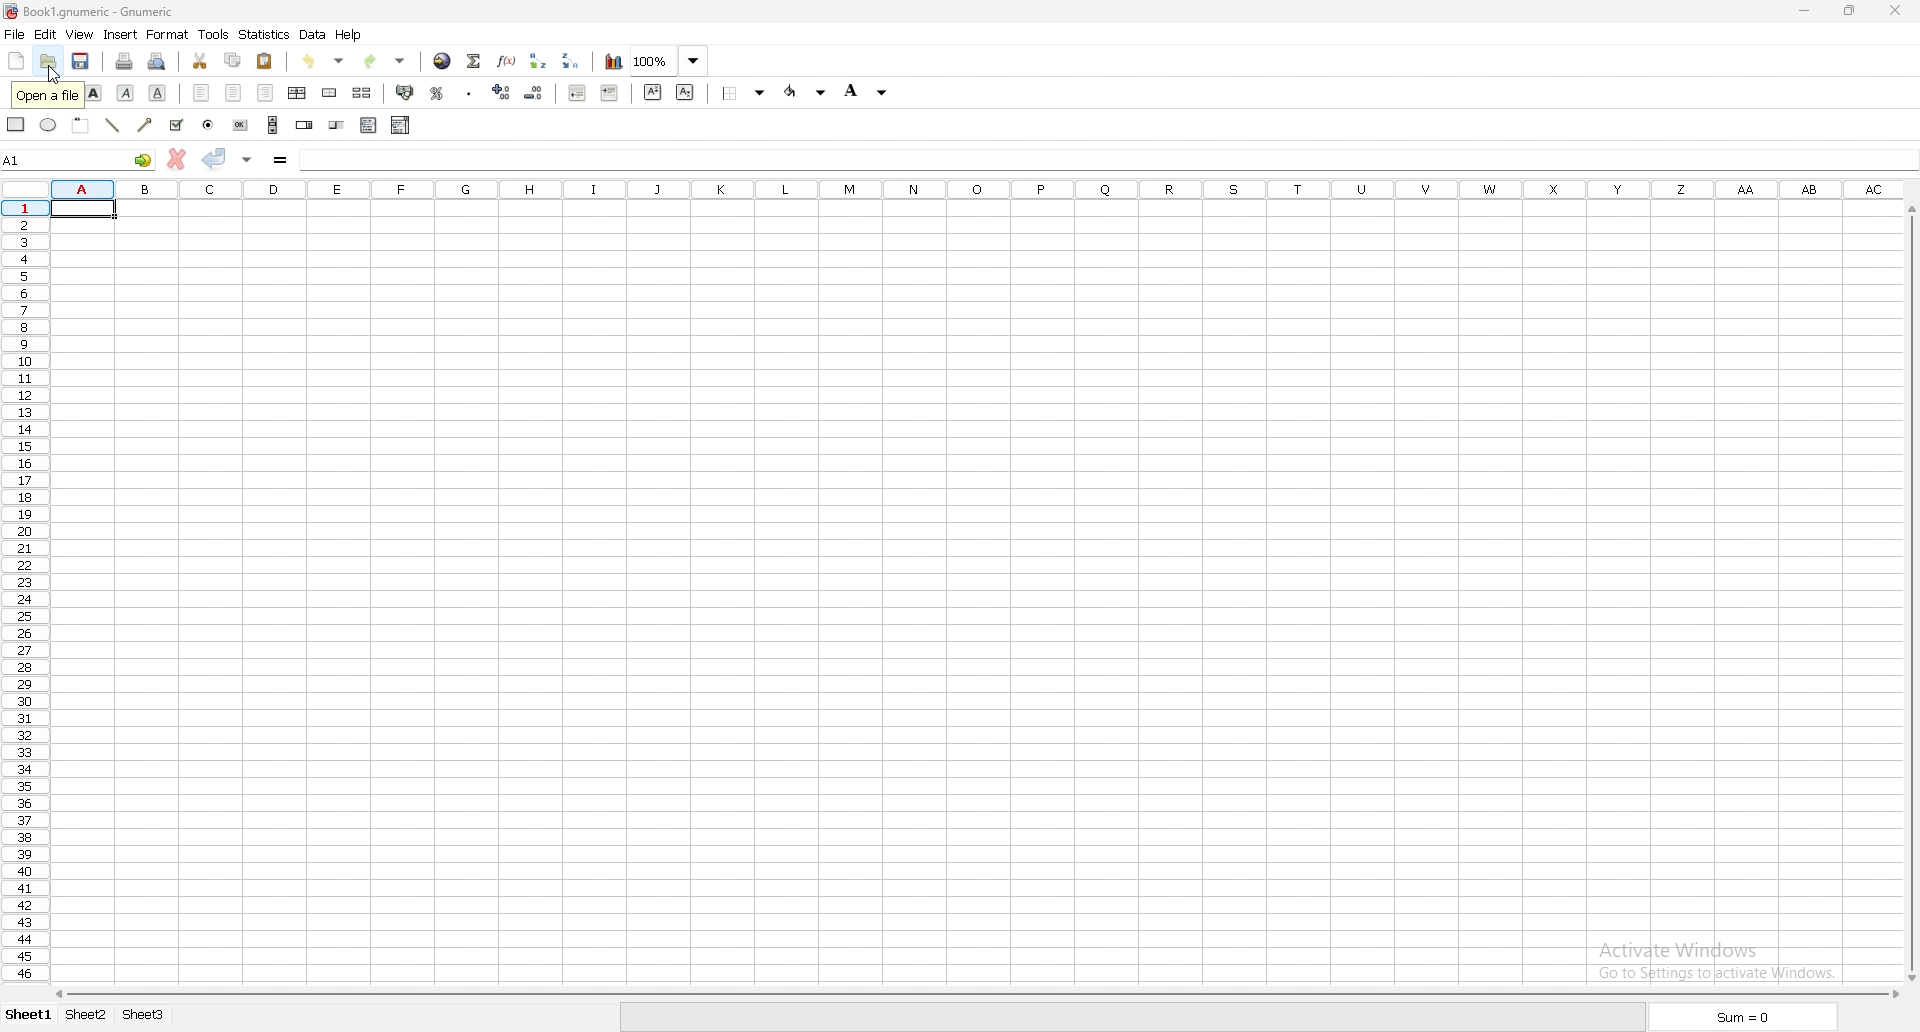 Image resolution: width=1920 pixels, height=1032 pixels. Describe the element at coordinates (539, 61) in the screenshot. I see `sort ascending` at that location.